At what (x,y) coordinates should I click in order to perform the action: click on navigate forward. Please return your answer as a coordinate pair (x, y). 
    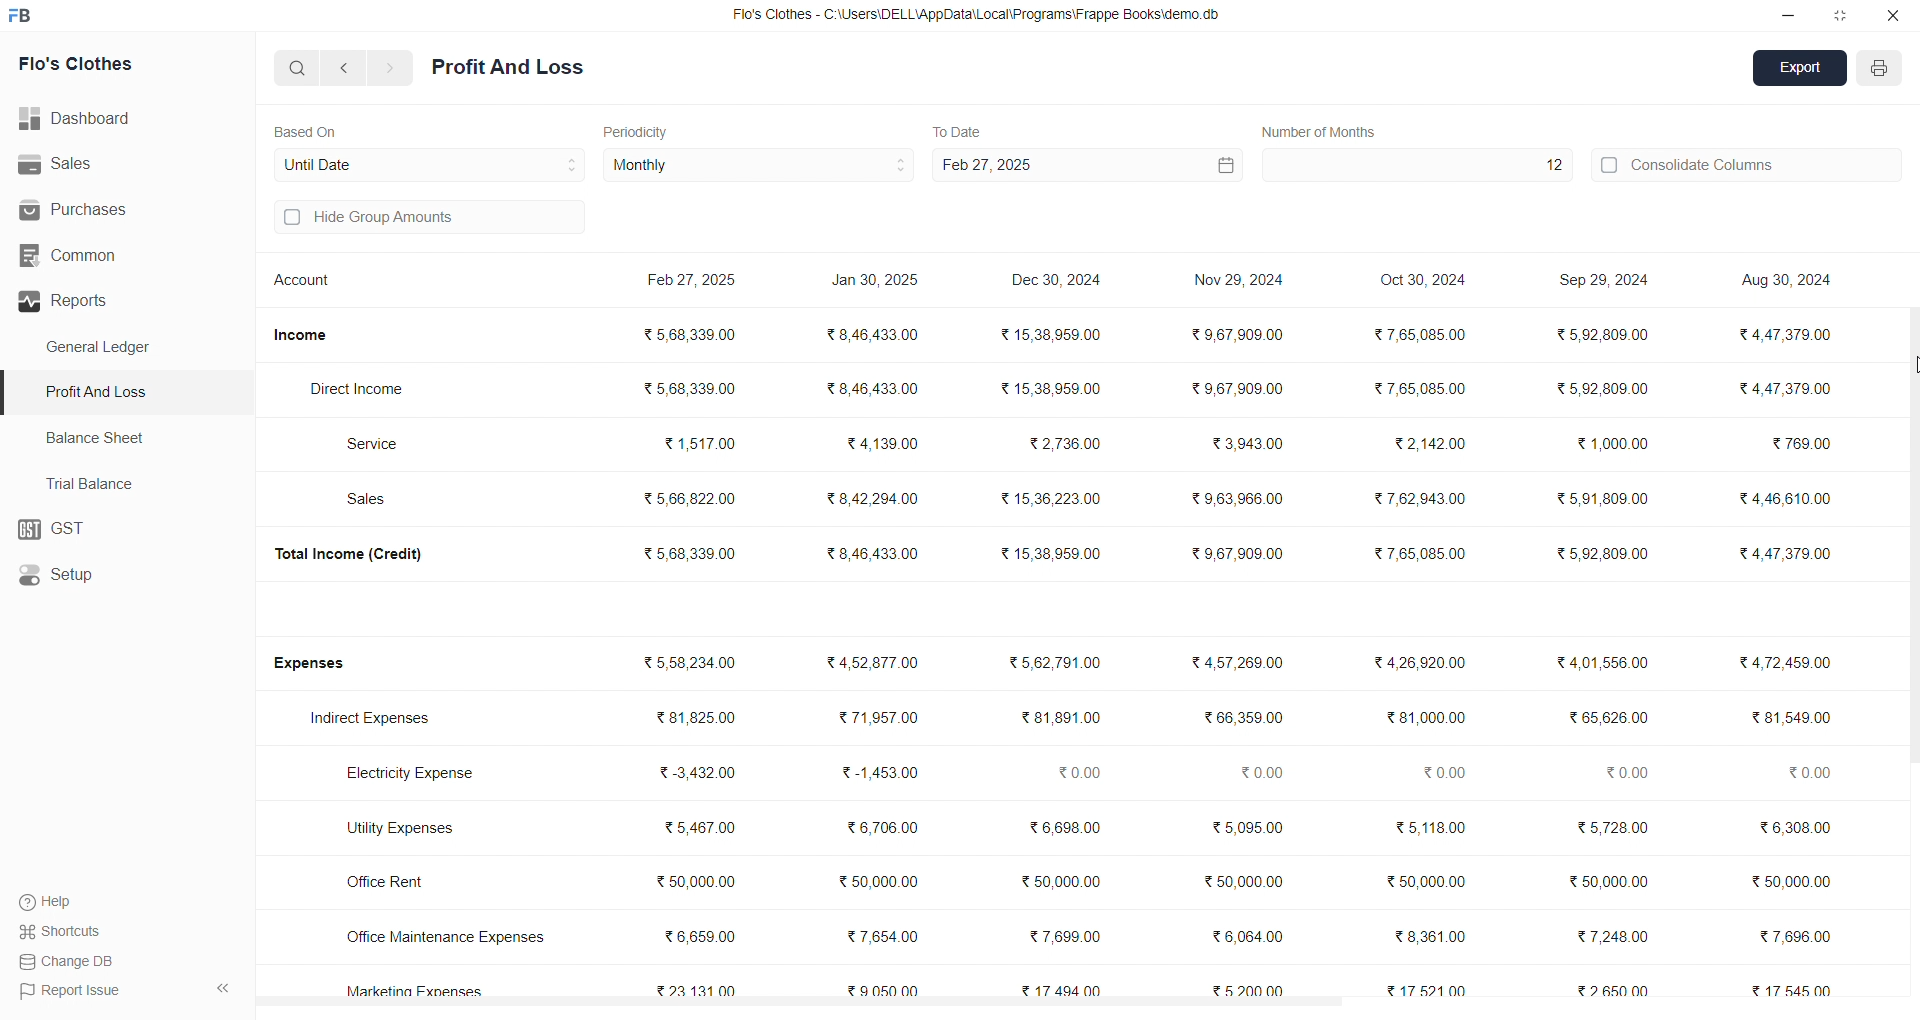
    Looking at the image, I should click on (391, 68).